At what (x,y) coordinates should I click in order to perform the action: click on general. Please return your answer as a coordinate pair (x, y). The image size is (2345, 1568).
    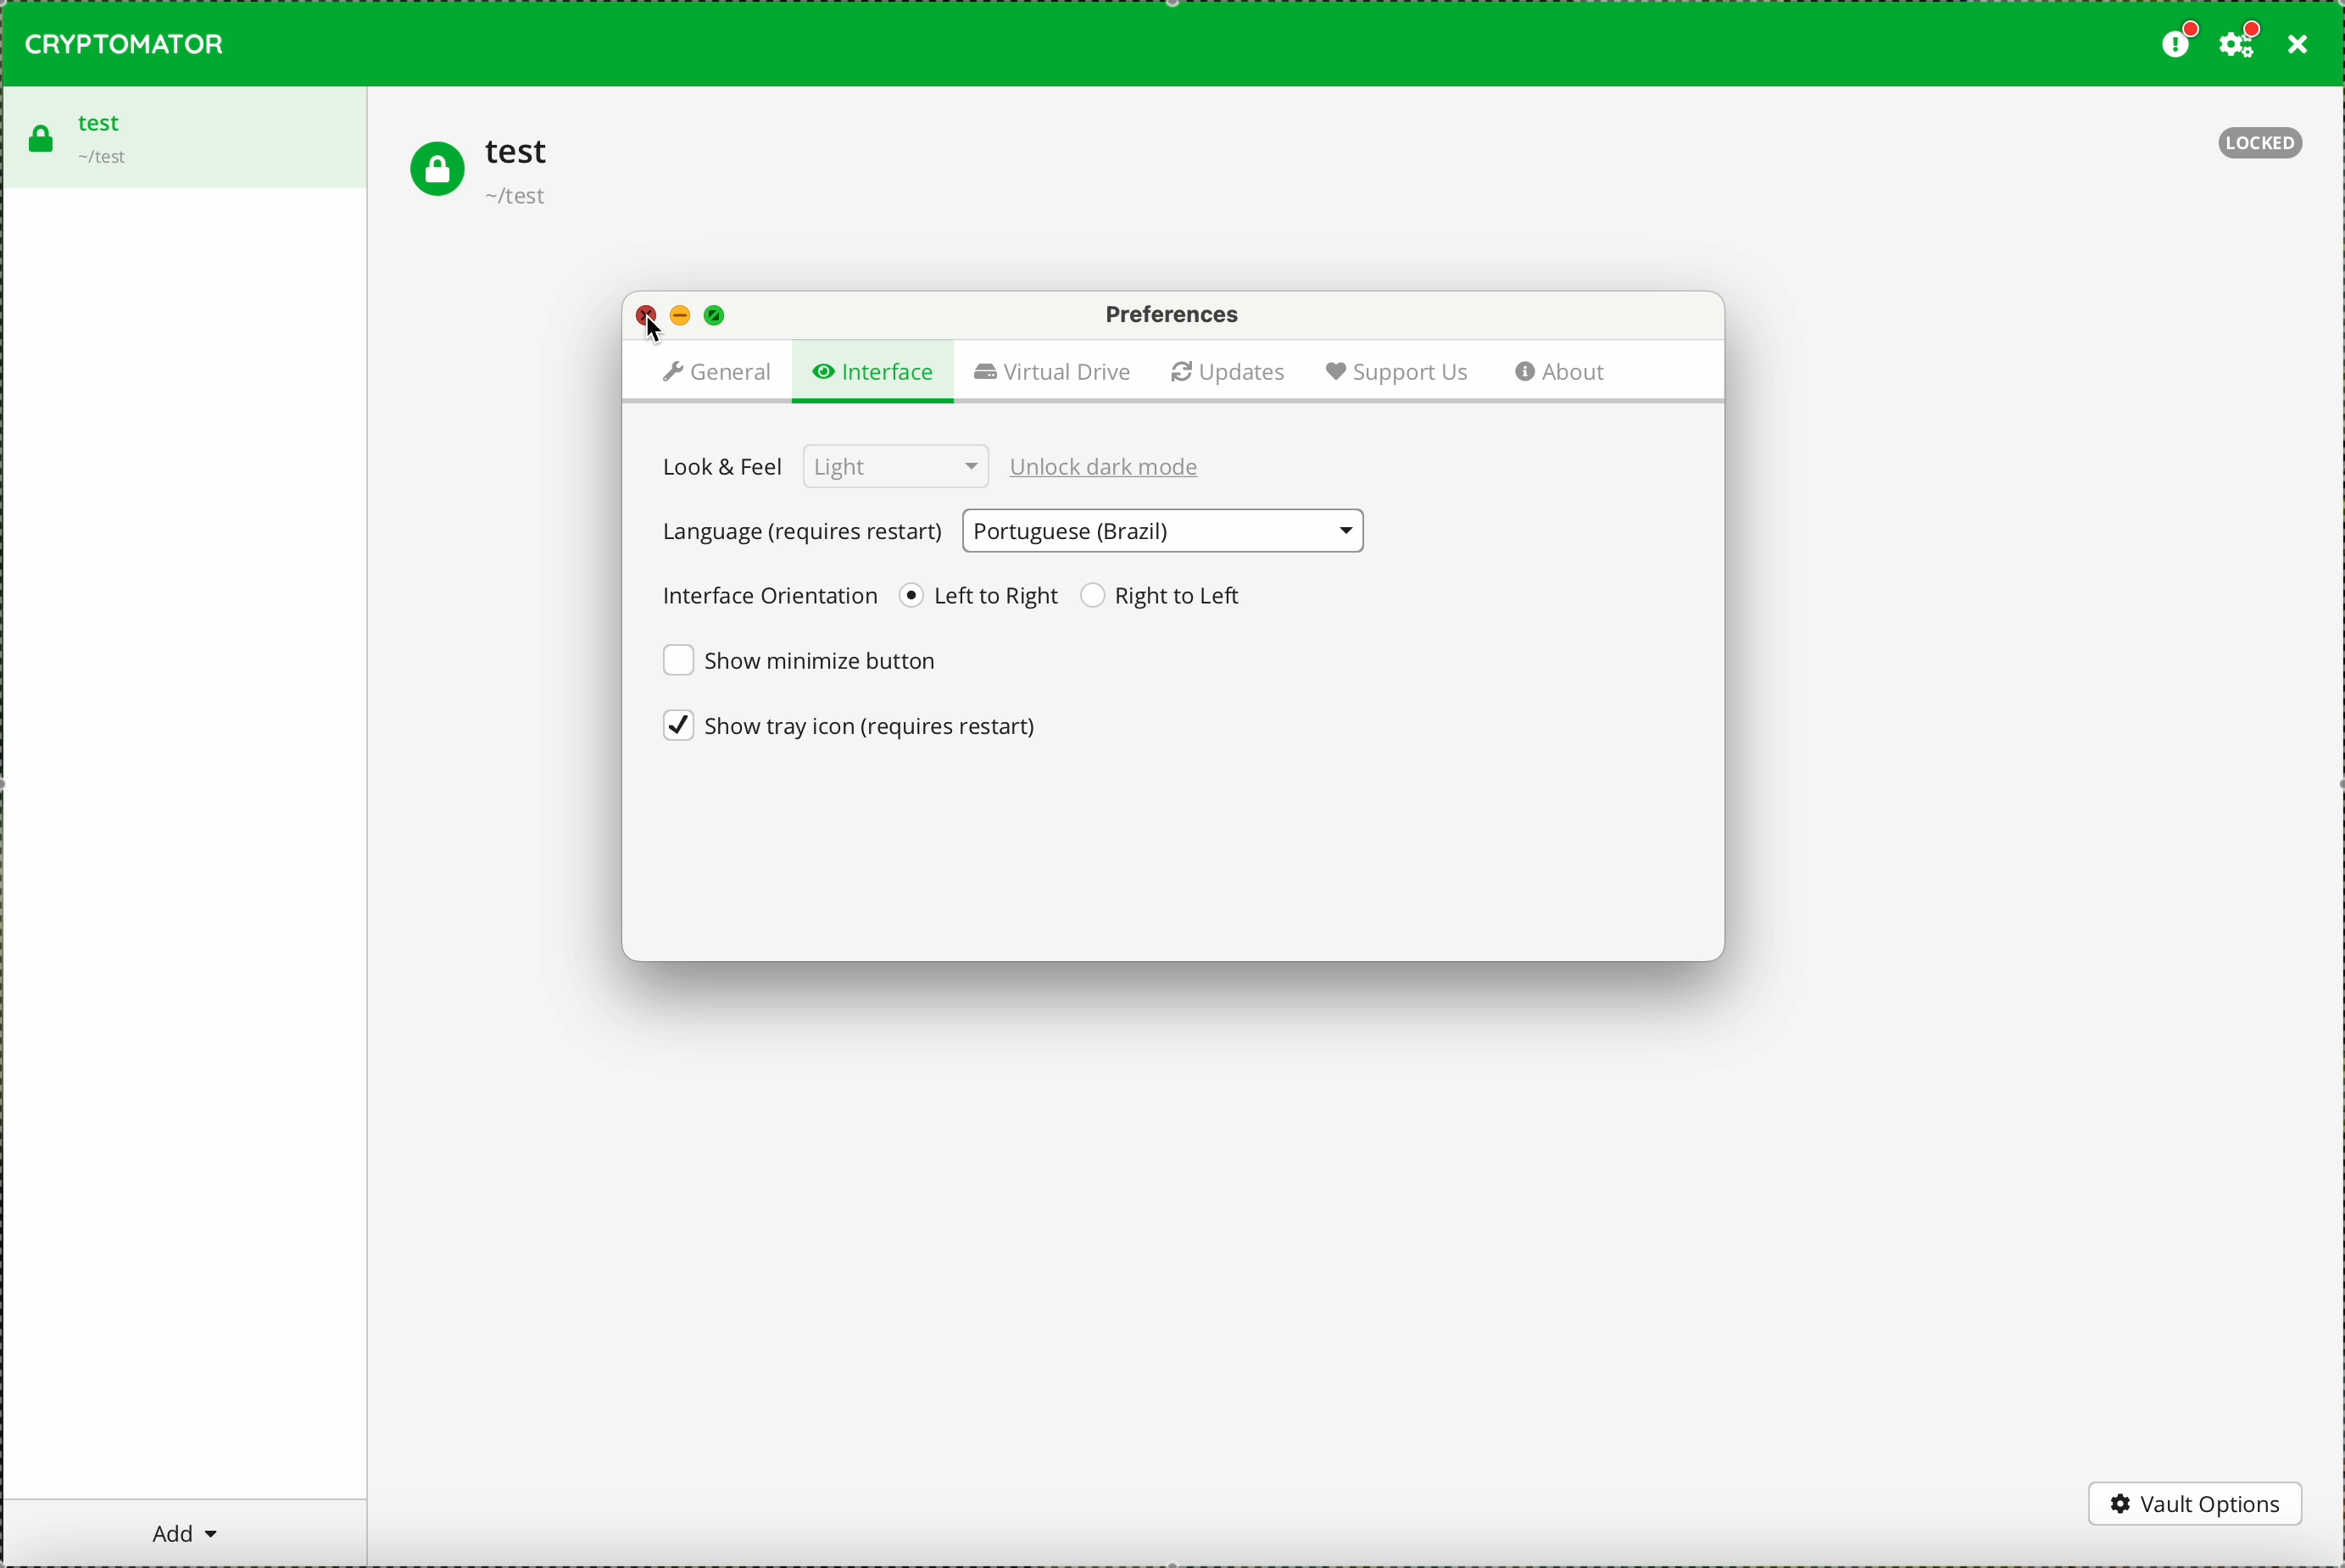
    Looking at the image, I should click on (712, 370).